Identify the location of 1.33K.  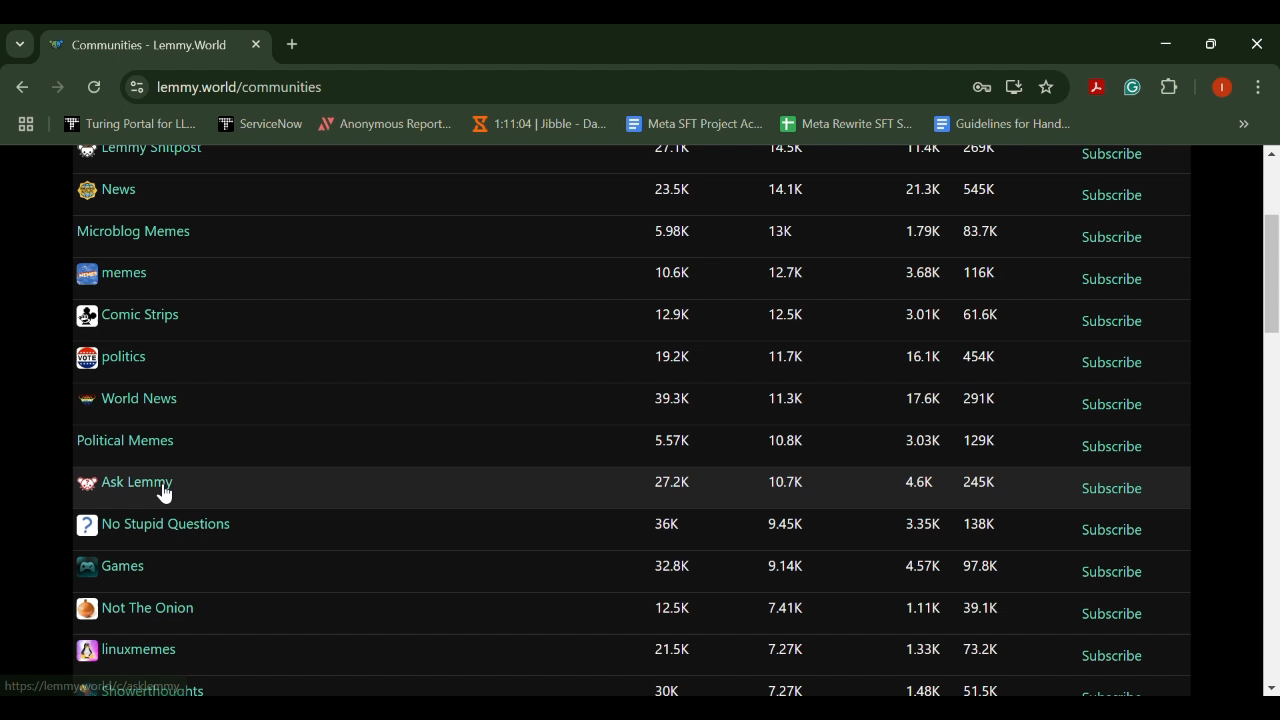
(923, 651).